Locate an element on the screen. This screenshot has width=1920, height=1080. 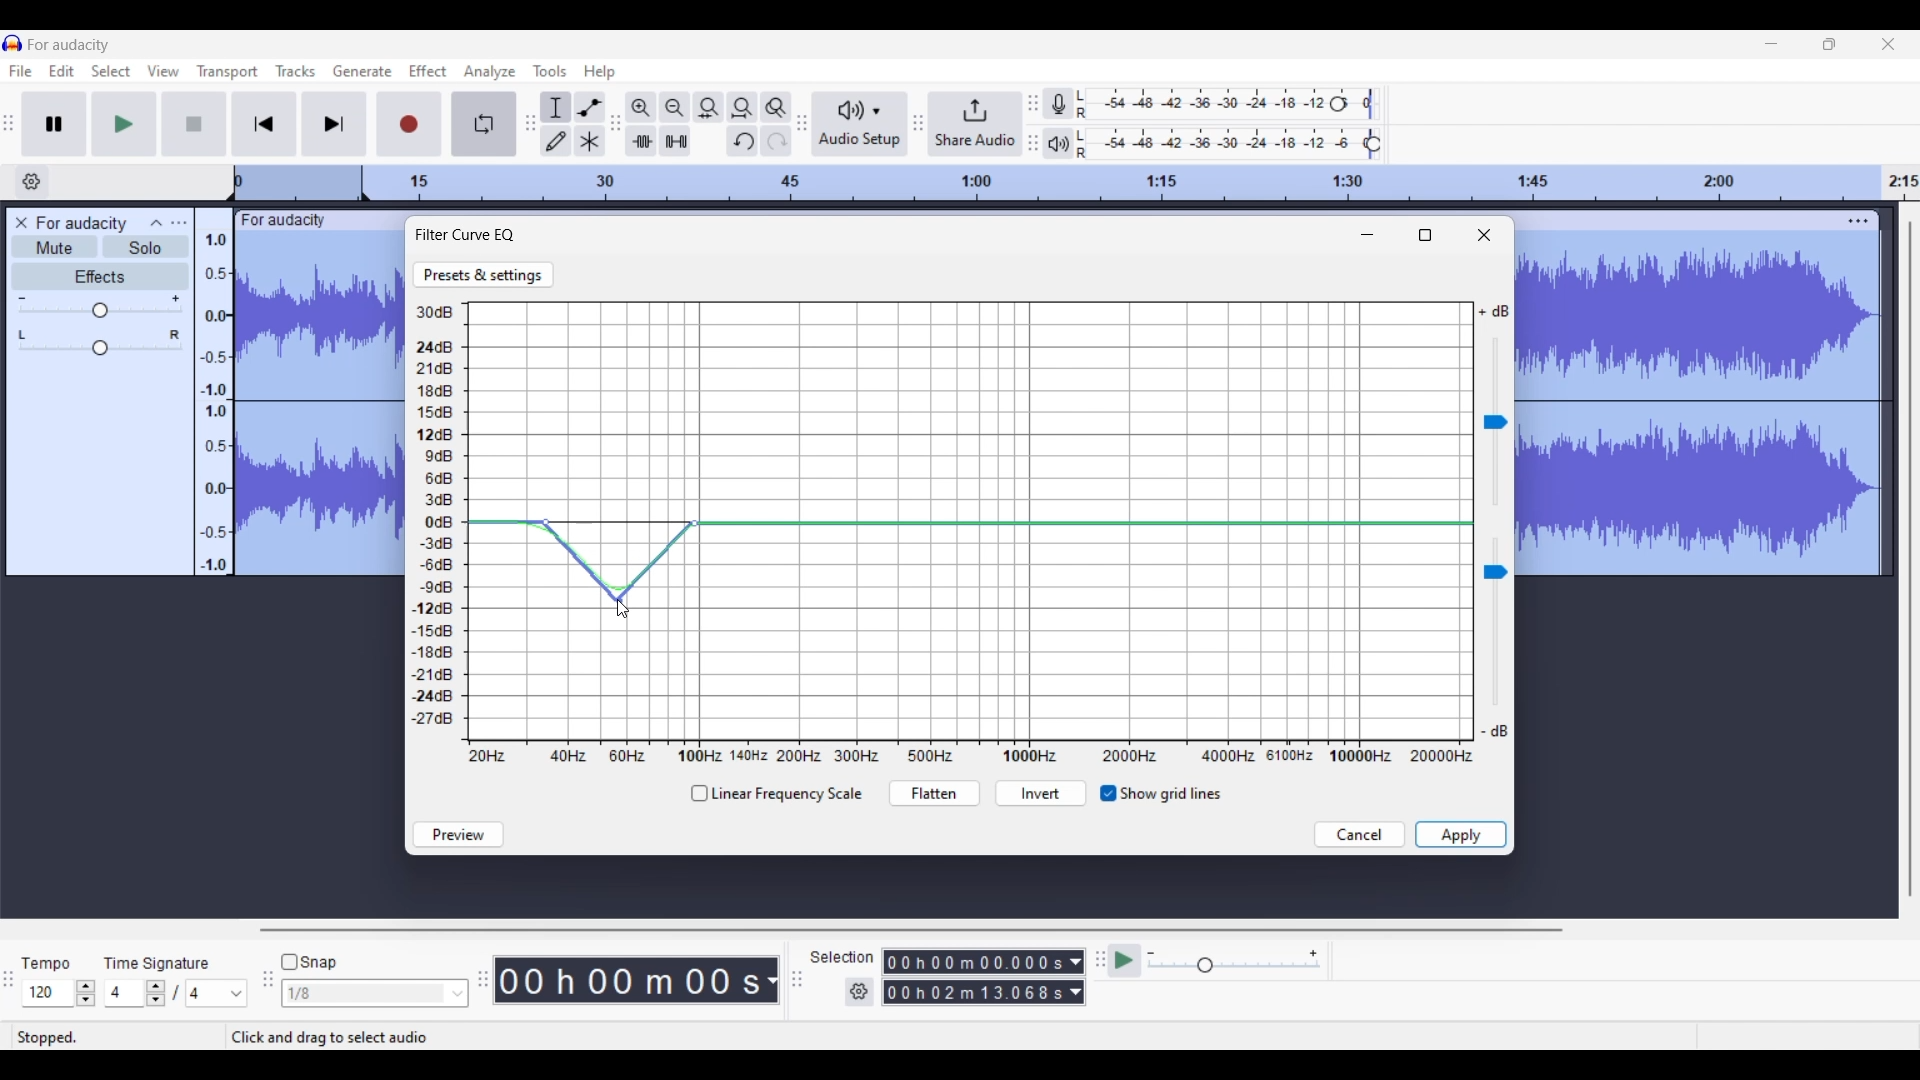
Stop is located at coordinates (194, 123).